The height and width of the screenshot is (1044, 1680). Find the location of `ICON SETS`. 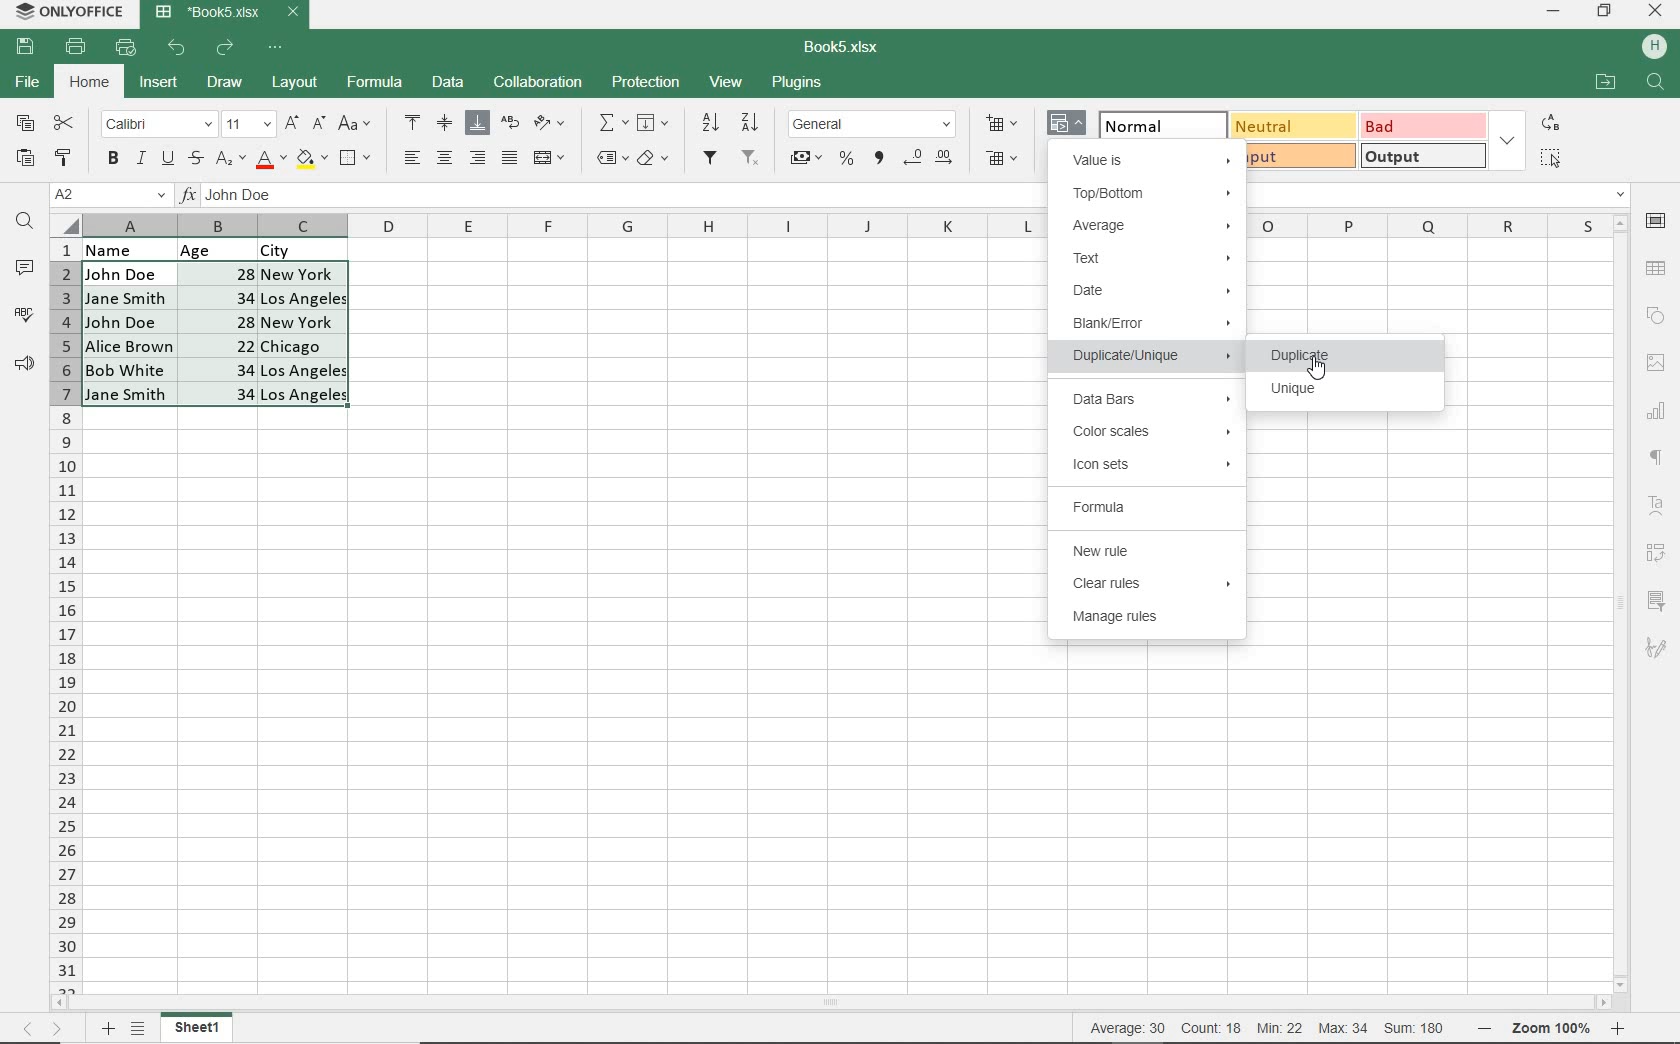

ICON SETS is located at coordinates (1151, 465).